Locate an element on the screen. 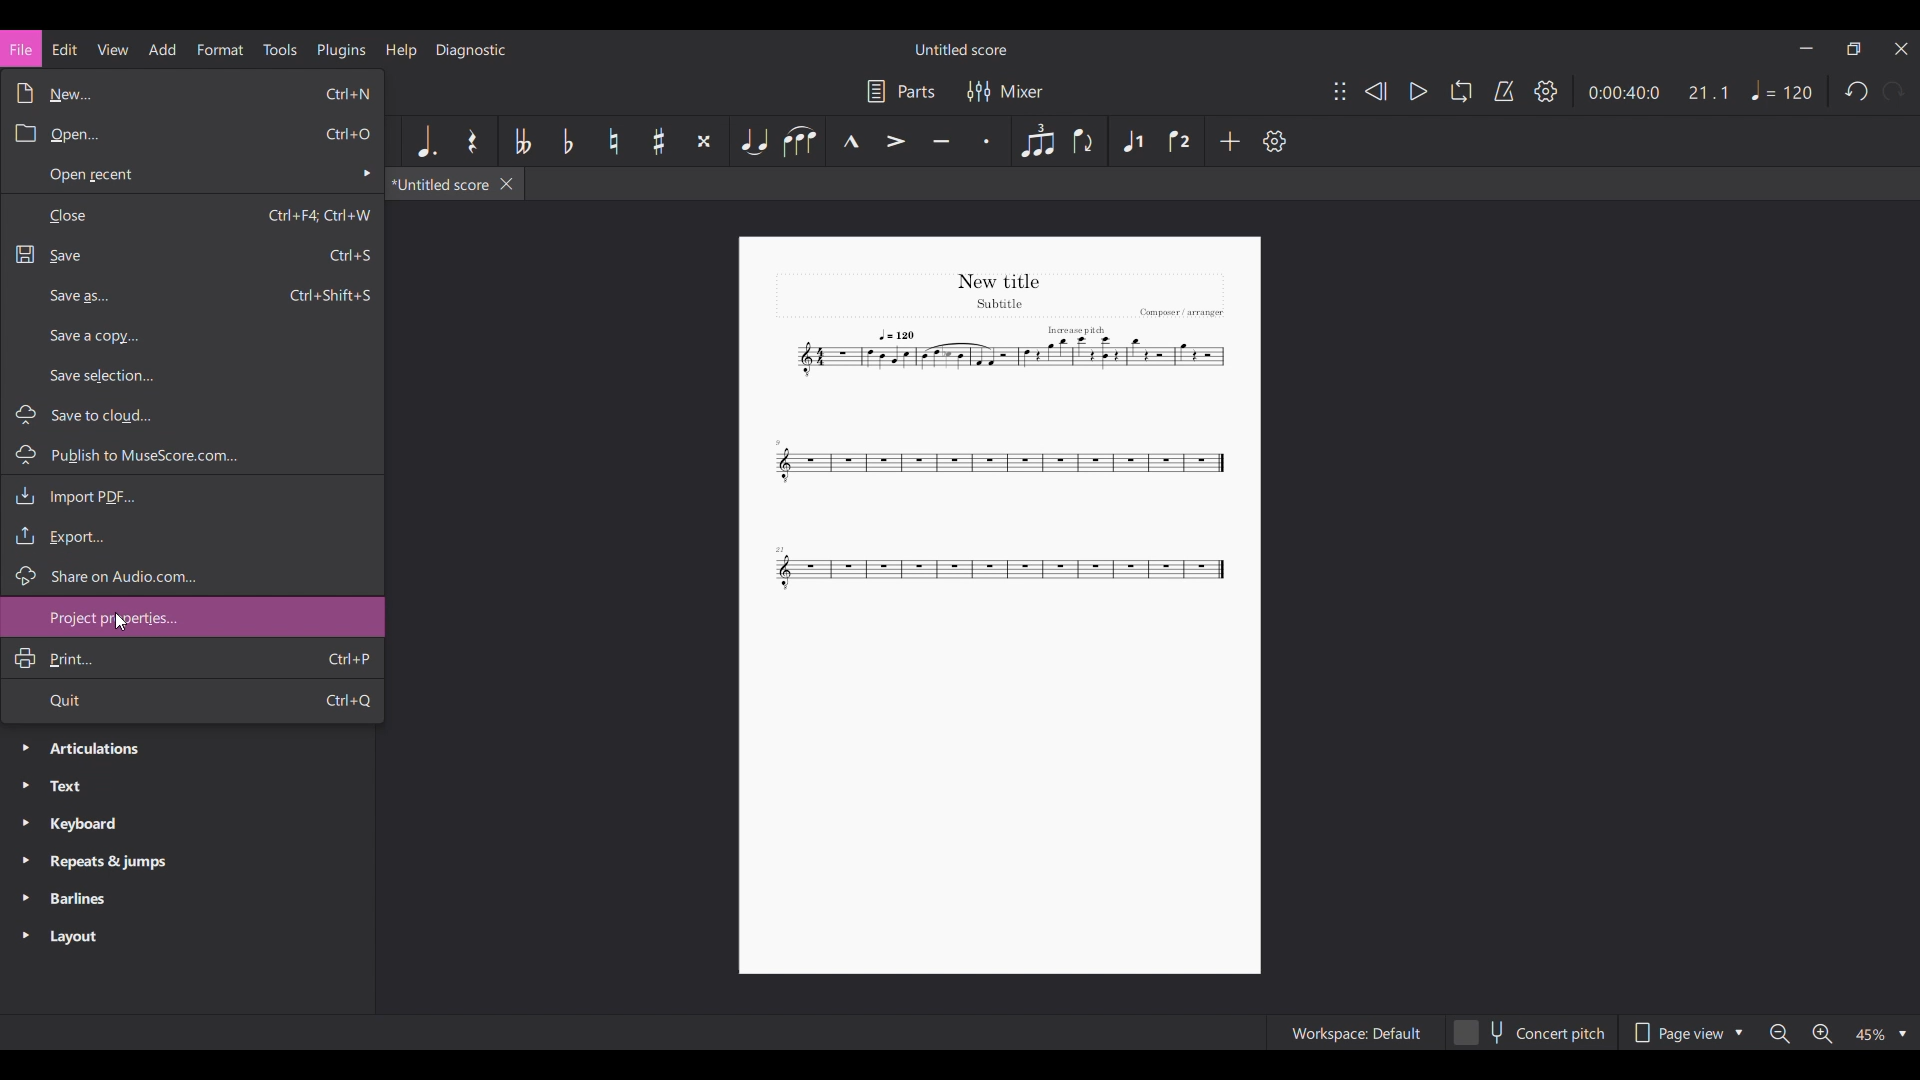 This screenshot has height=1080, width=1920. Toggle natural is located at coordinates (614, 141).